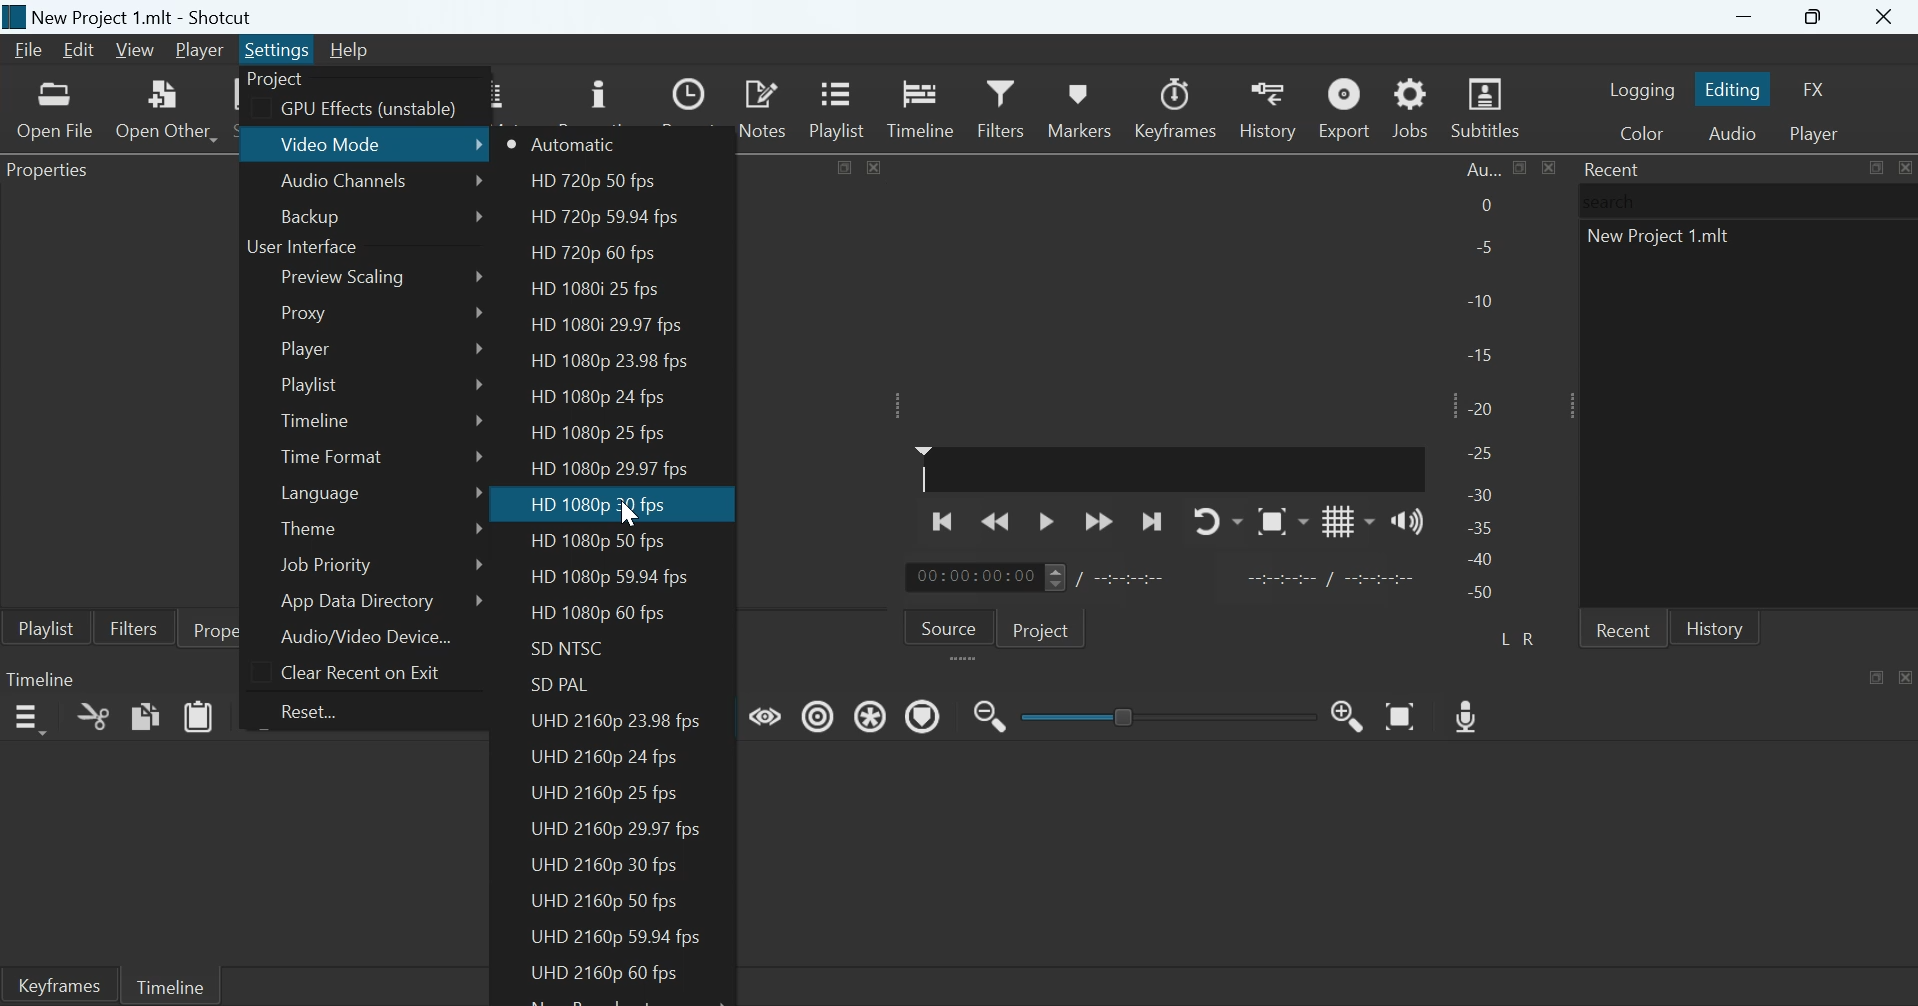  Describe the element at coordinates (605, 794) in the screenshot. I see `UHD 2160p 25 fps` at that location.